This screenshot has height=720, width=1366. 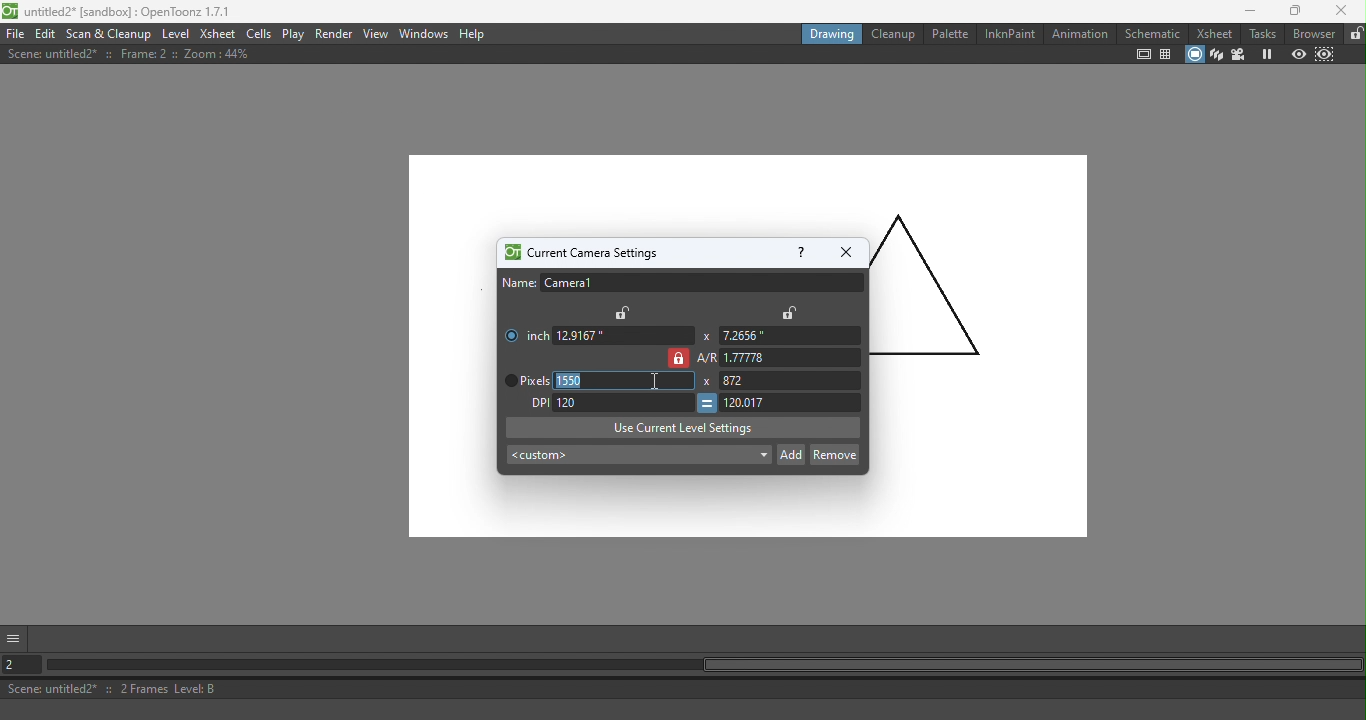 I want to click on Inch, so click(x=523, y=331).